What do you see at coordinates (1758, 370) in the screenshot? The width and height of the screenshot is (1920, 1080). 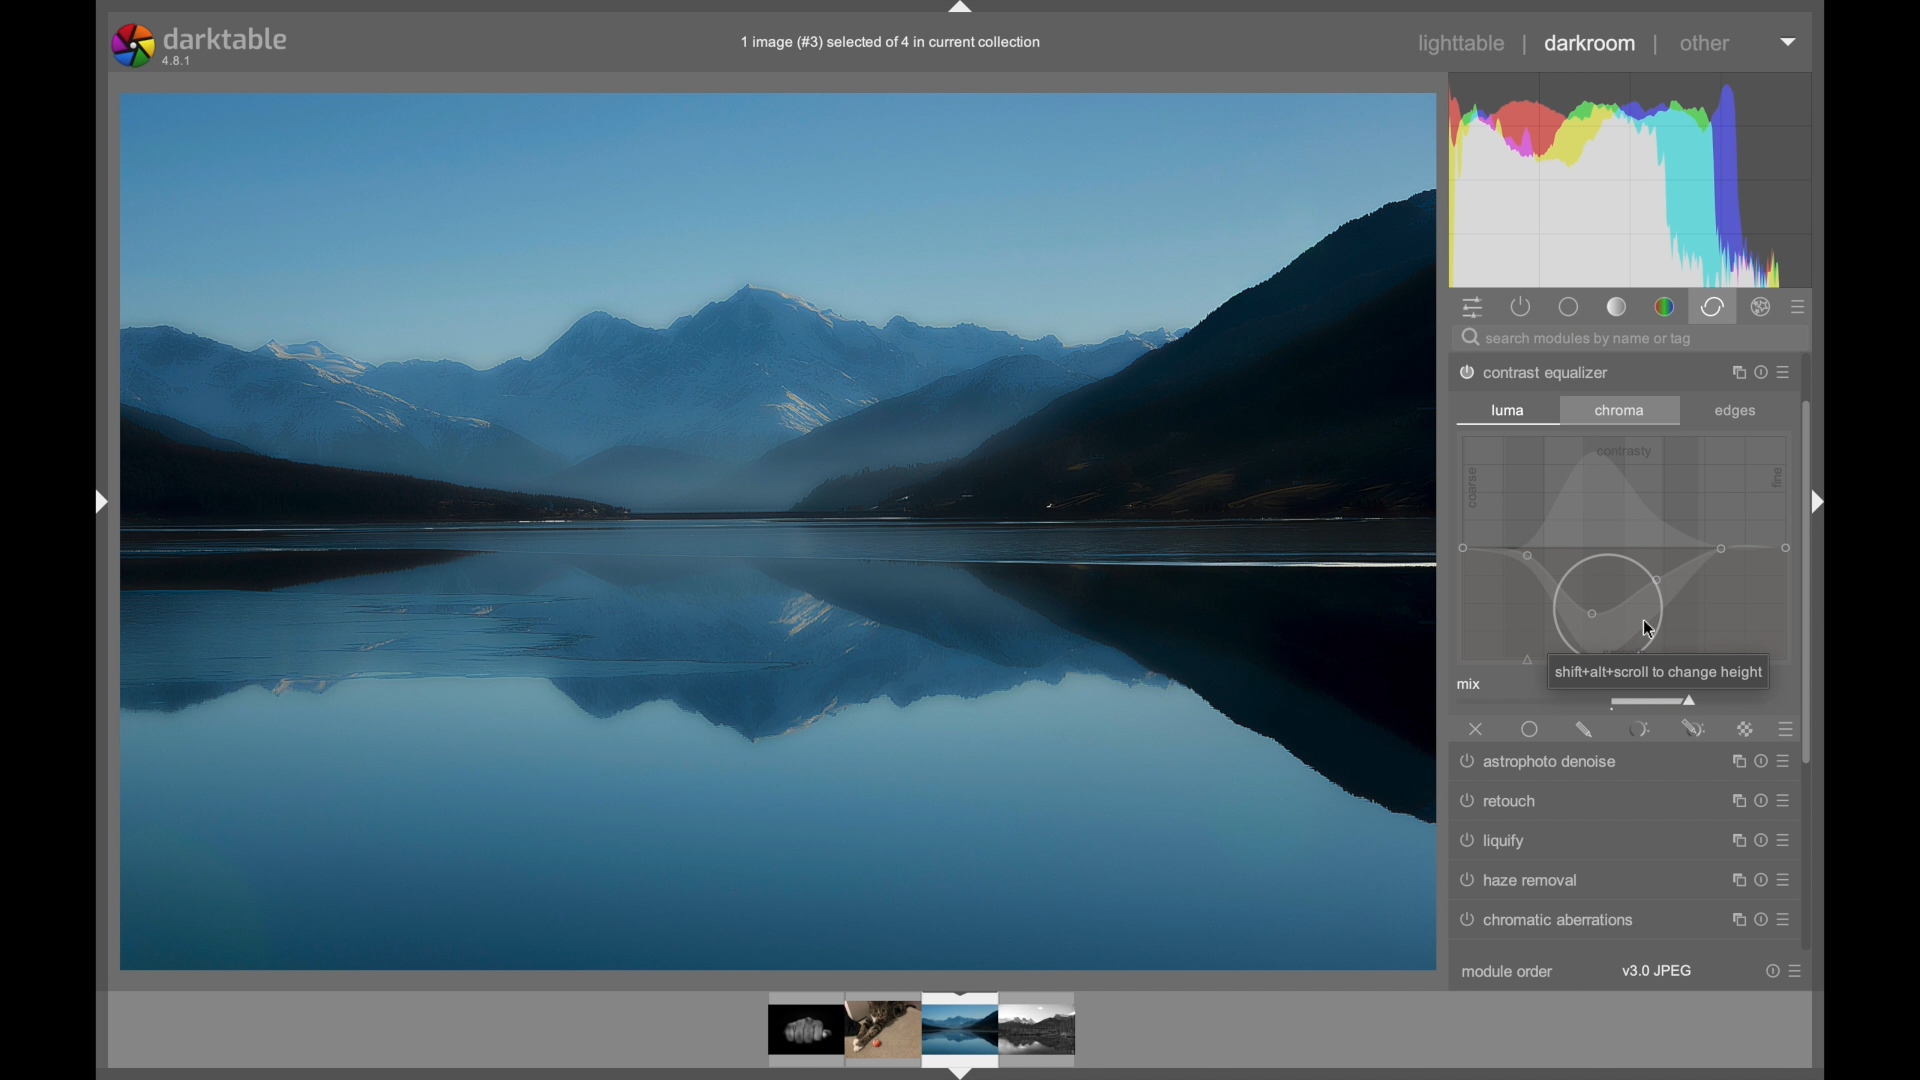 I see `more options` at bounding box center [1758, 370].